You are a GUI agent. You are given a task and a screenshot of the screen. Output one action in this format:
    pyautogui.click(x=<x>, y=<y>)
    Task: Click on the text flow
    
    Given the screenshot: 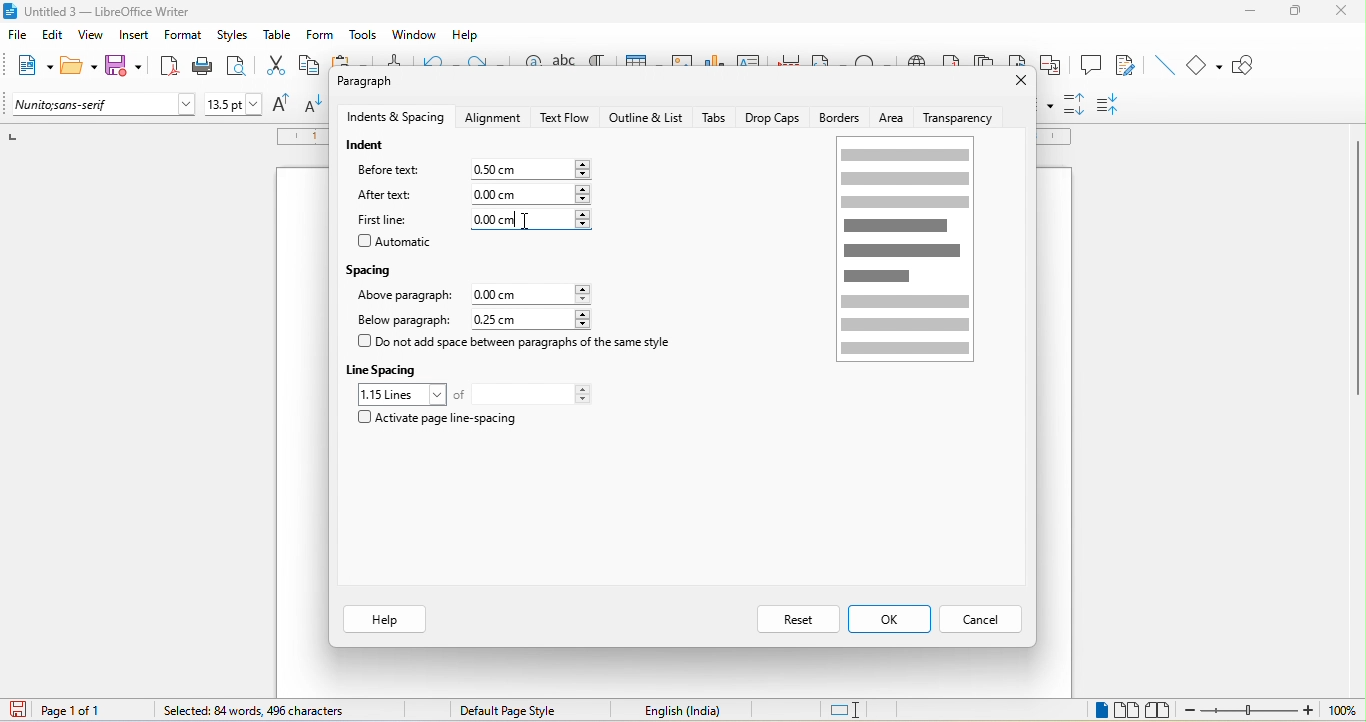 What is the action you would take?
    pyautogui.click(x=566, y=117)
    